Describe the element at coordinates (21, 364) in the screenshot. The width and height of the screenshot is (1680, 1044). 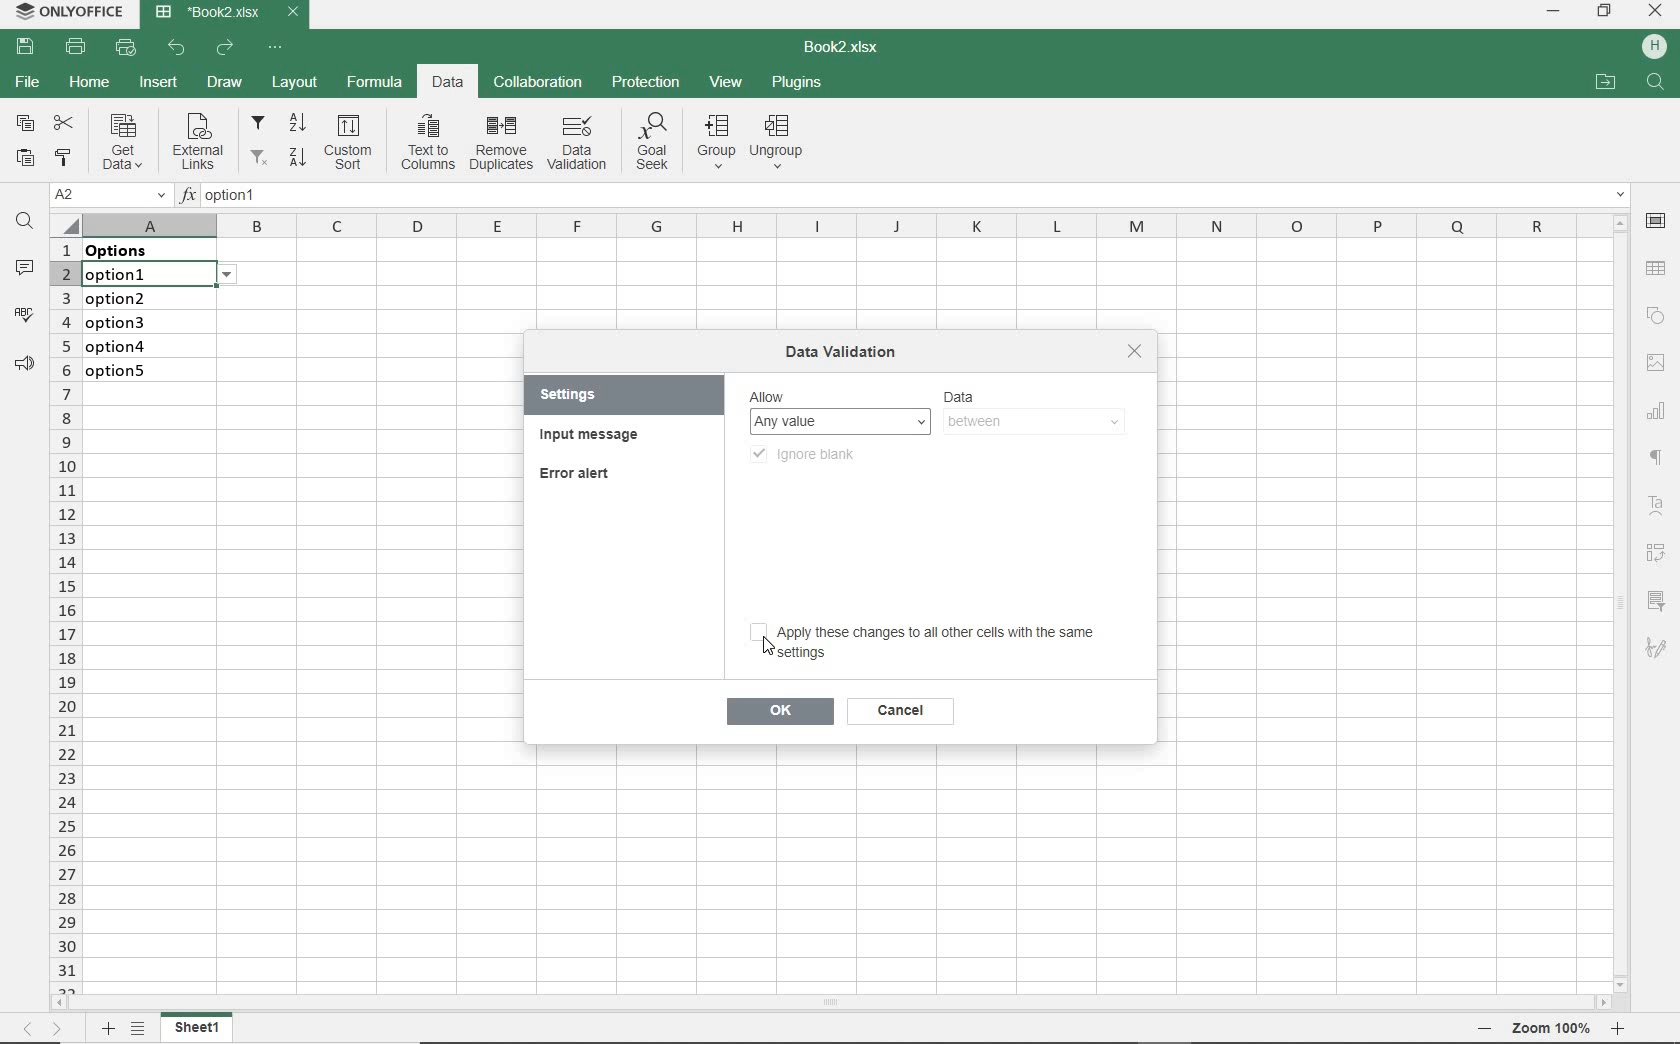
I see `PARAGRAPH SETTINGS` at that location.